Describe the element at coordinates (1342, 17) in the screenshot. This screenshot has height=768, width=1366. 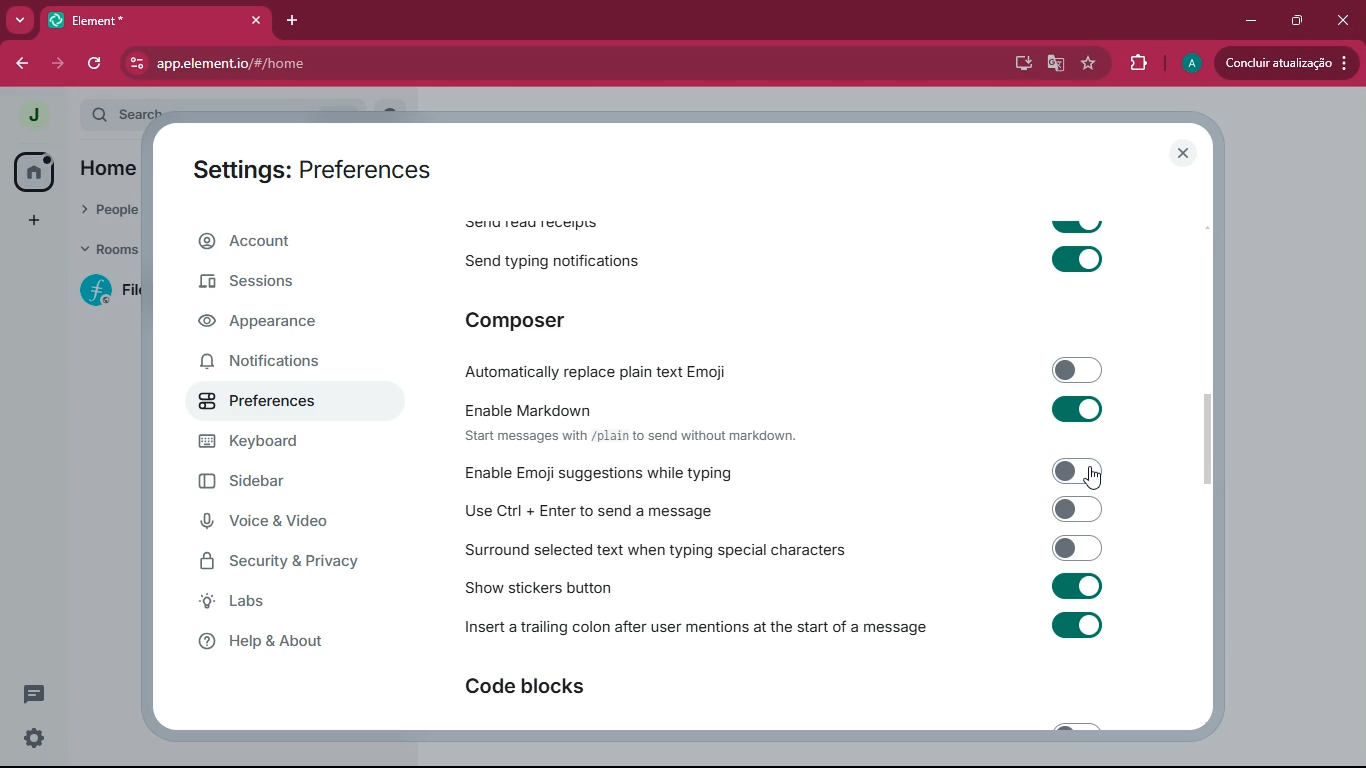
I see `close` at that location.